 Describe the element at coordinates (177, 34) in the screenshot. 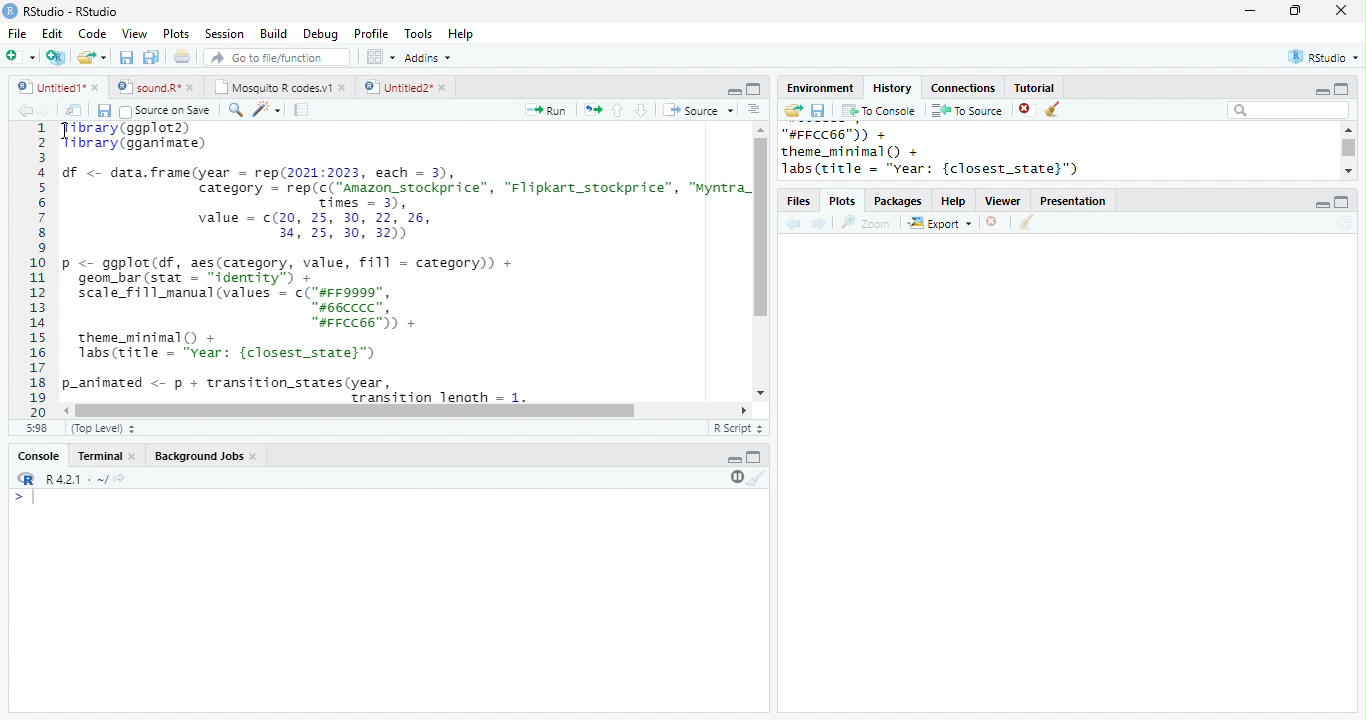

I see `Plots` at that location.